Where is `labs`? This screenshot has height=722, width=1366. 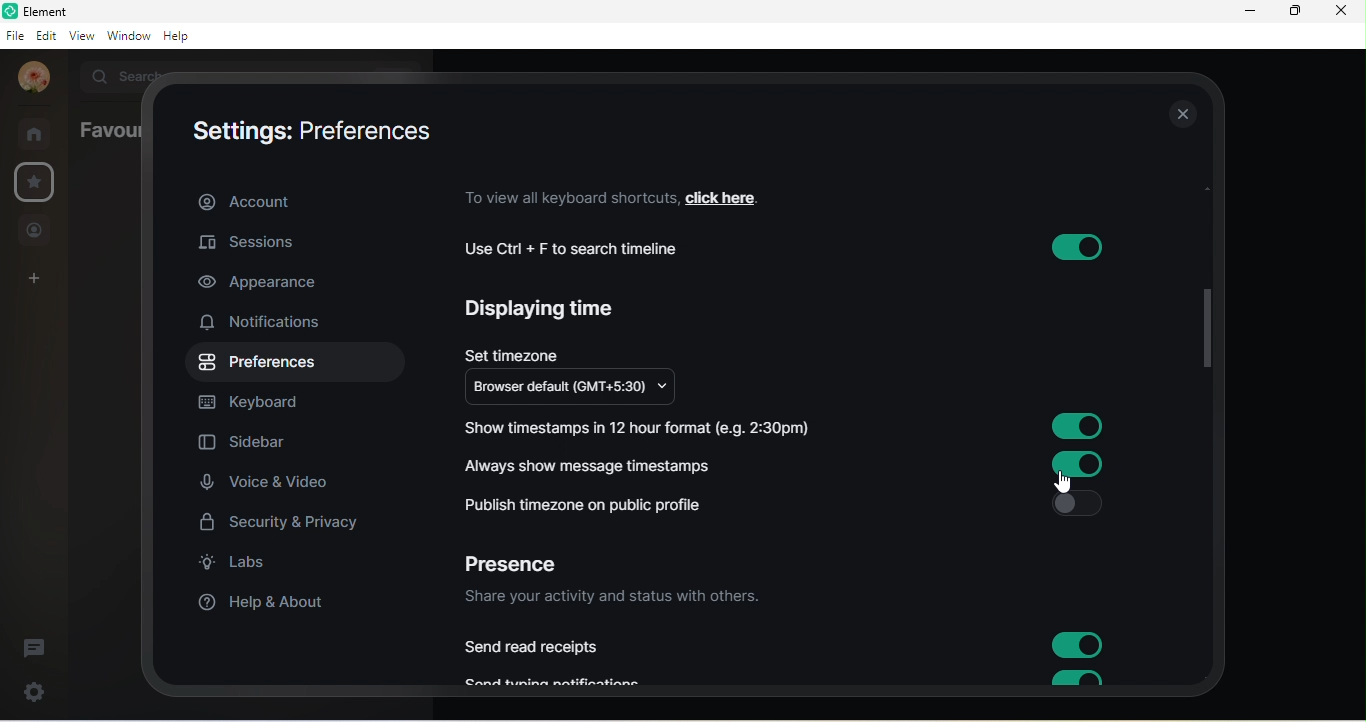 labs is located at coordinates (244, 567).